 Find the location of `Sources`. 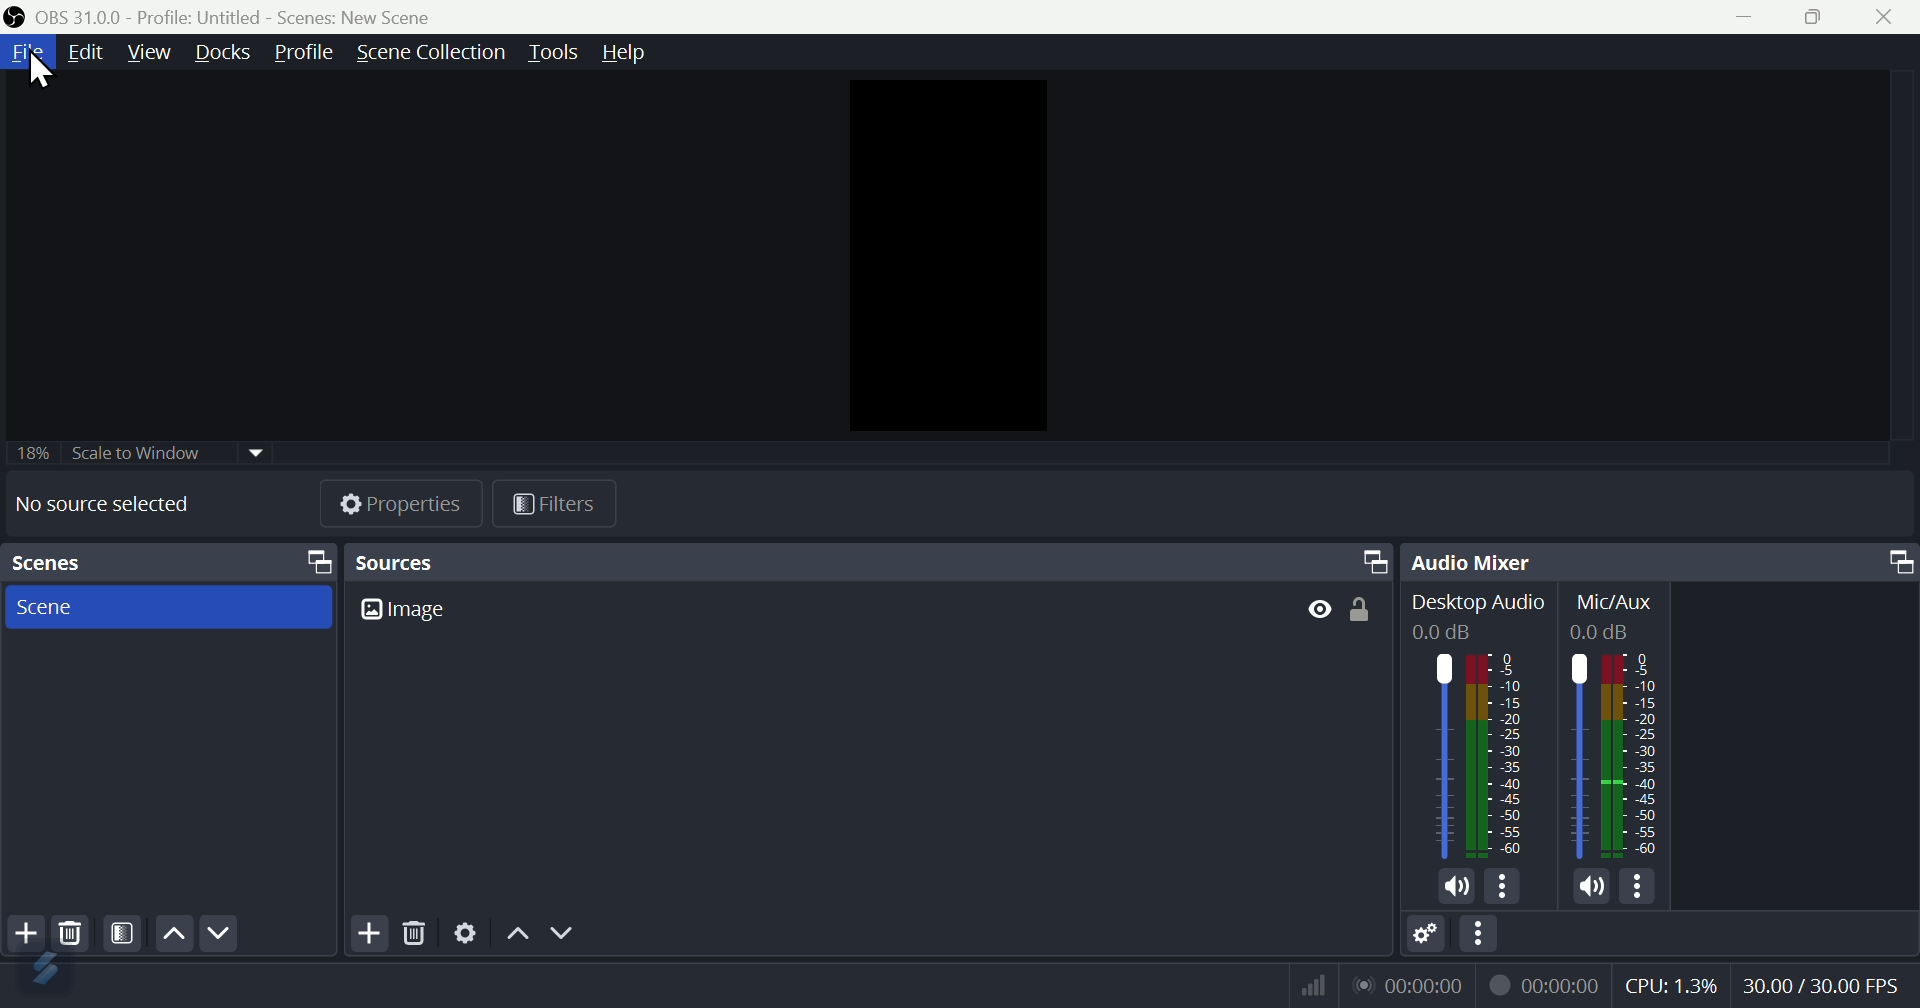

Sources is located at coordinates (868, 562).